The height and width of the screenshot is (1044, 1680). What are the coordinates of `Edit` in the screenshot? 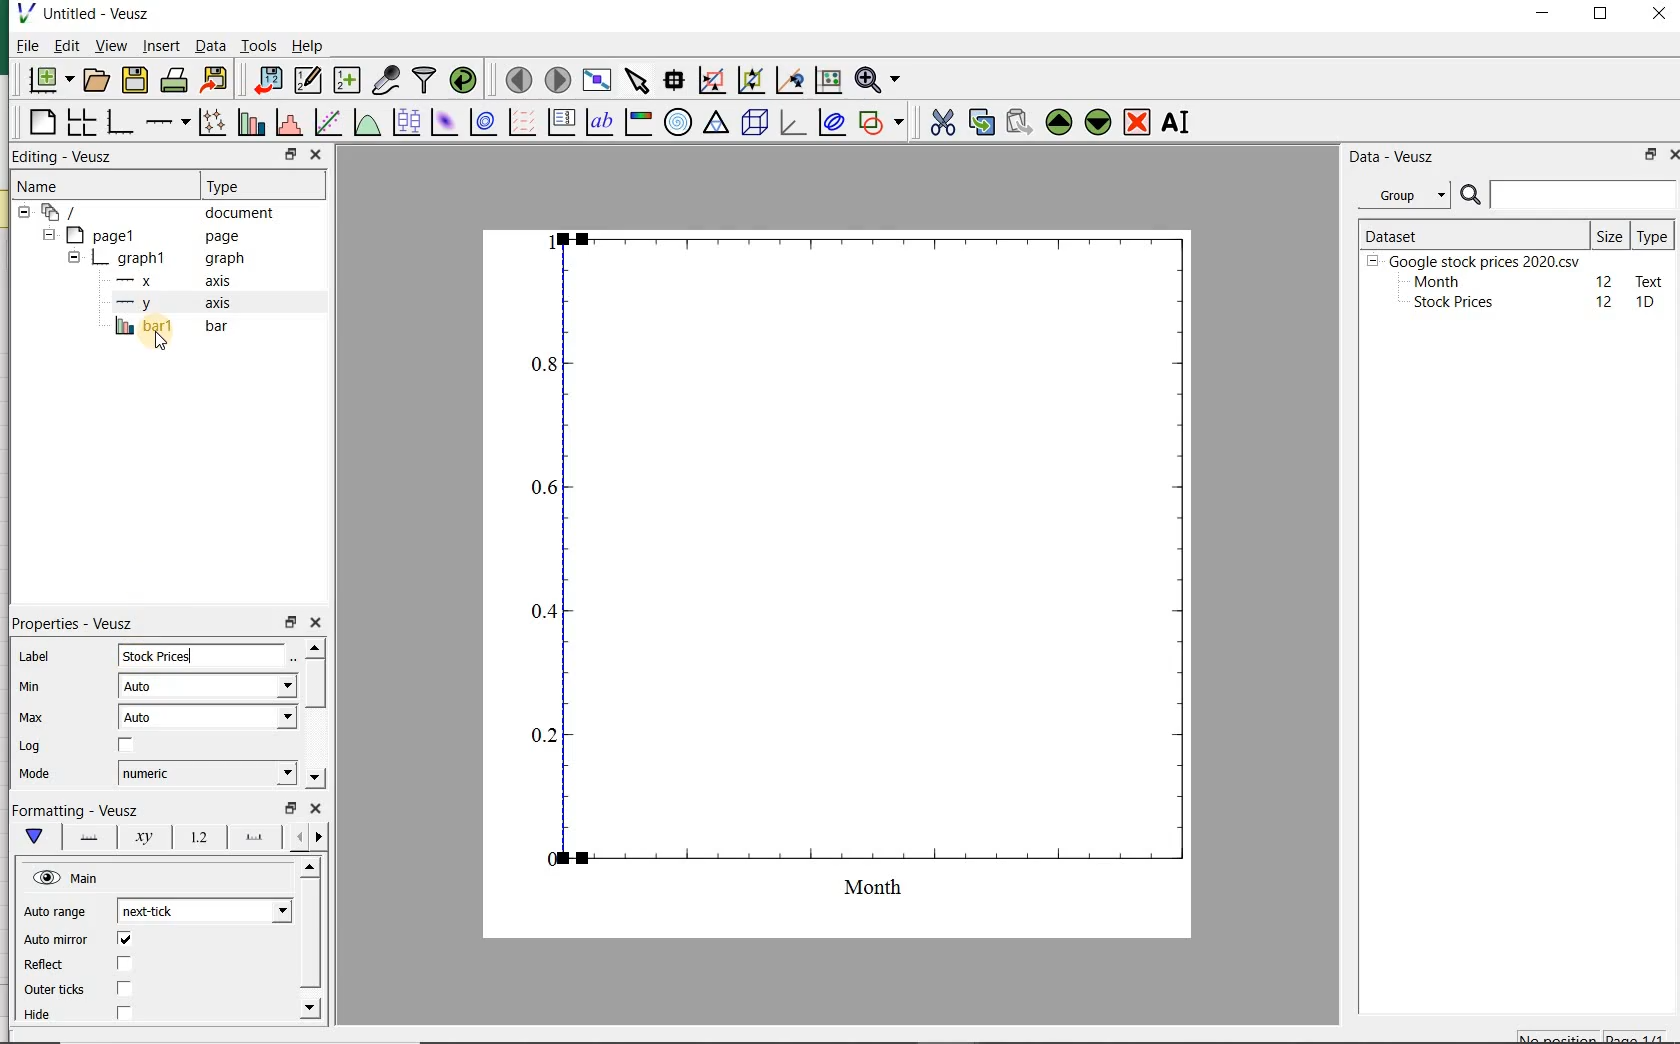 It's located at (65, 45).